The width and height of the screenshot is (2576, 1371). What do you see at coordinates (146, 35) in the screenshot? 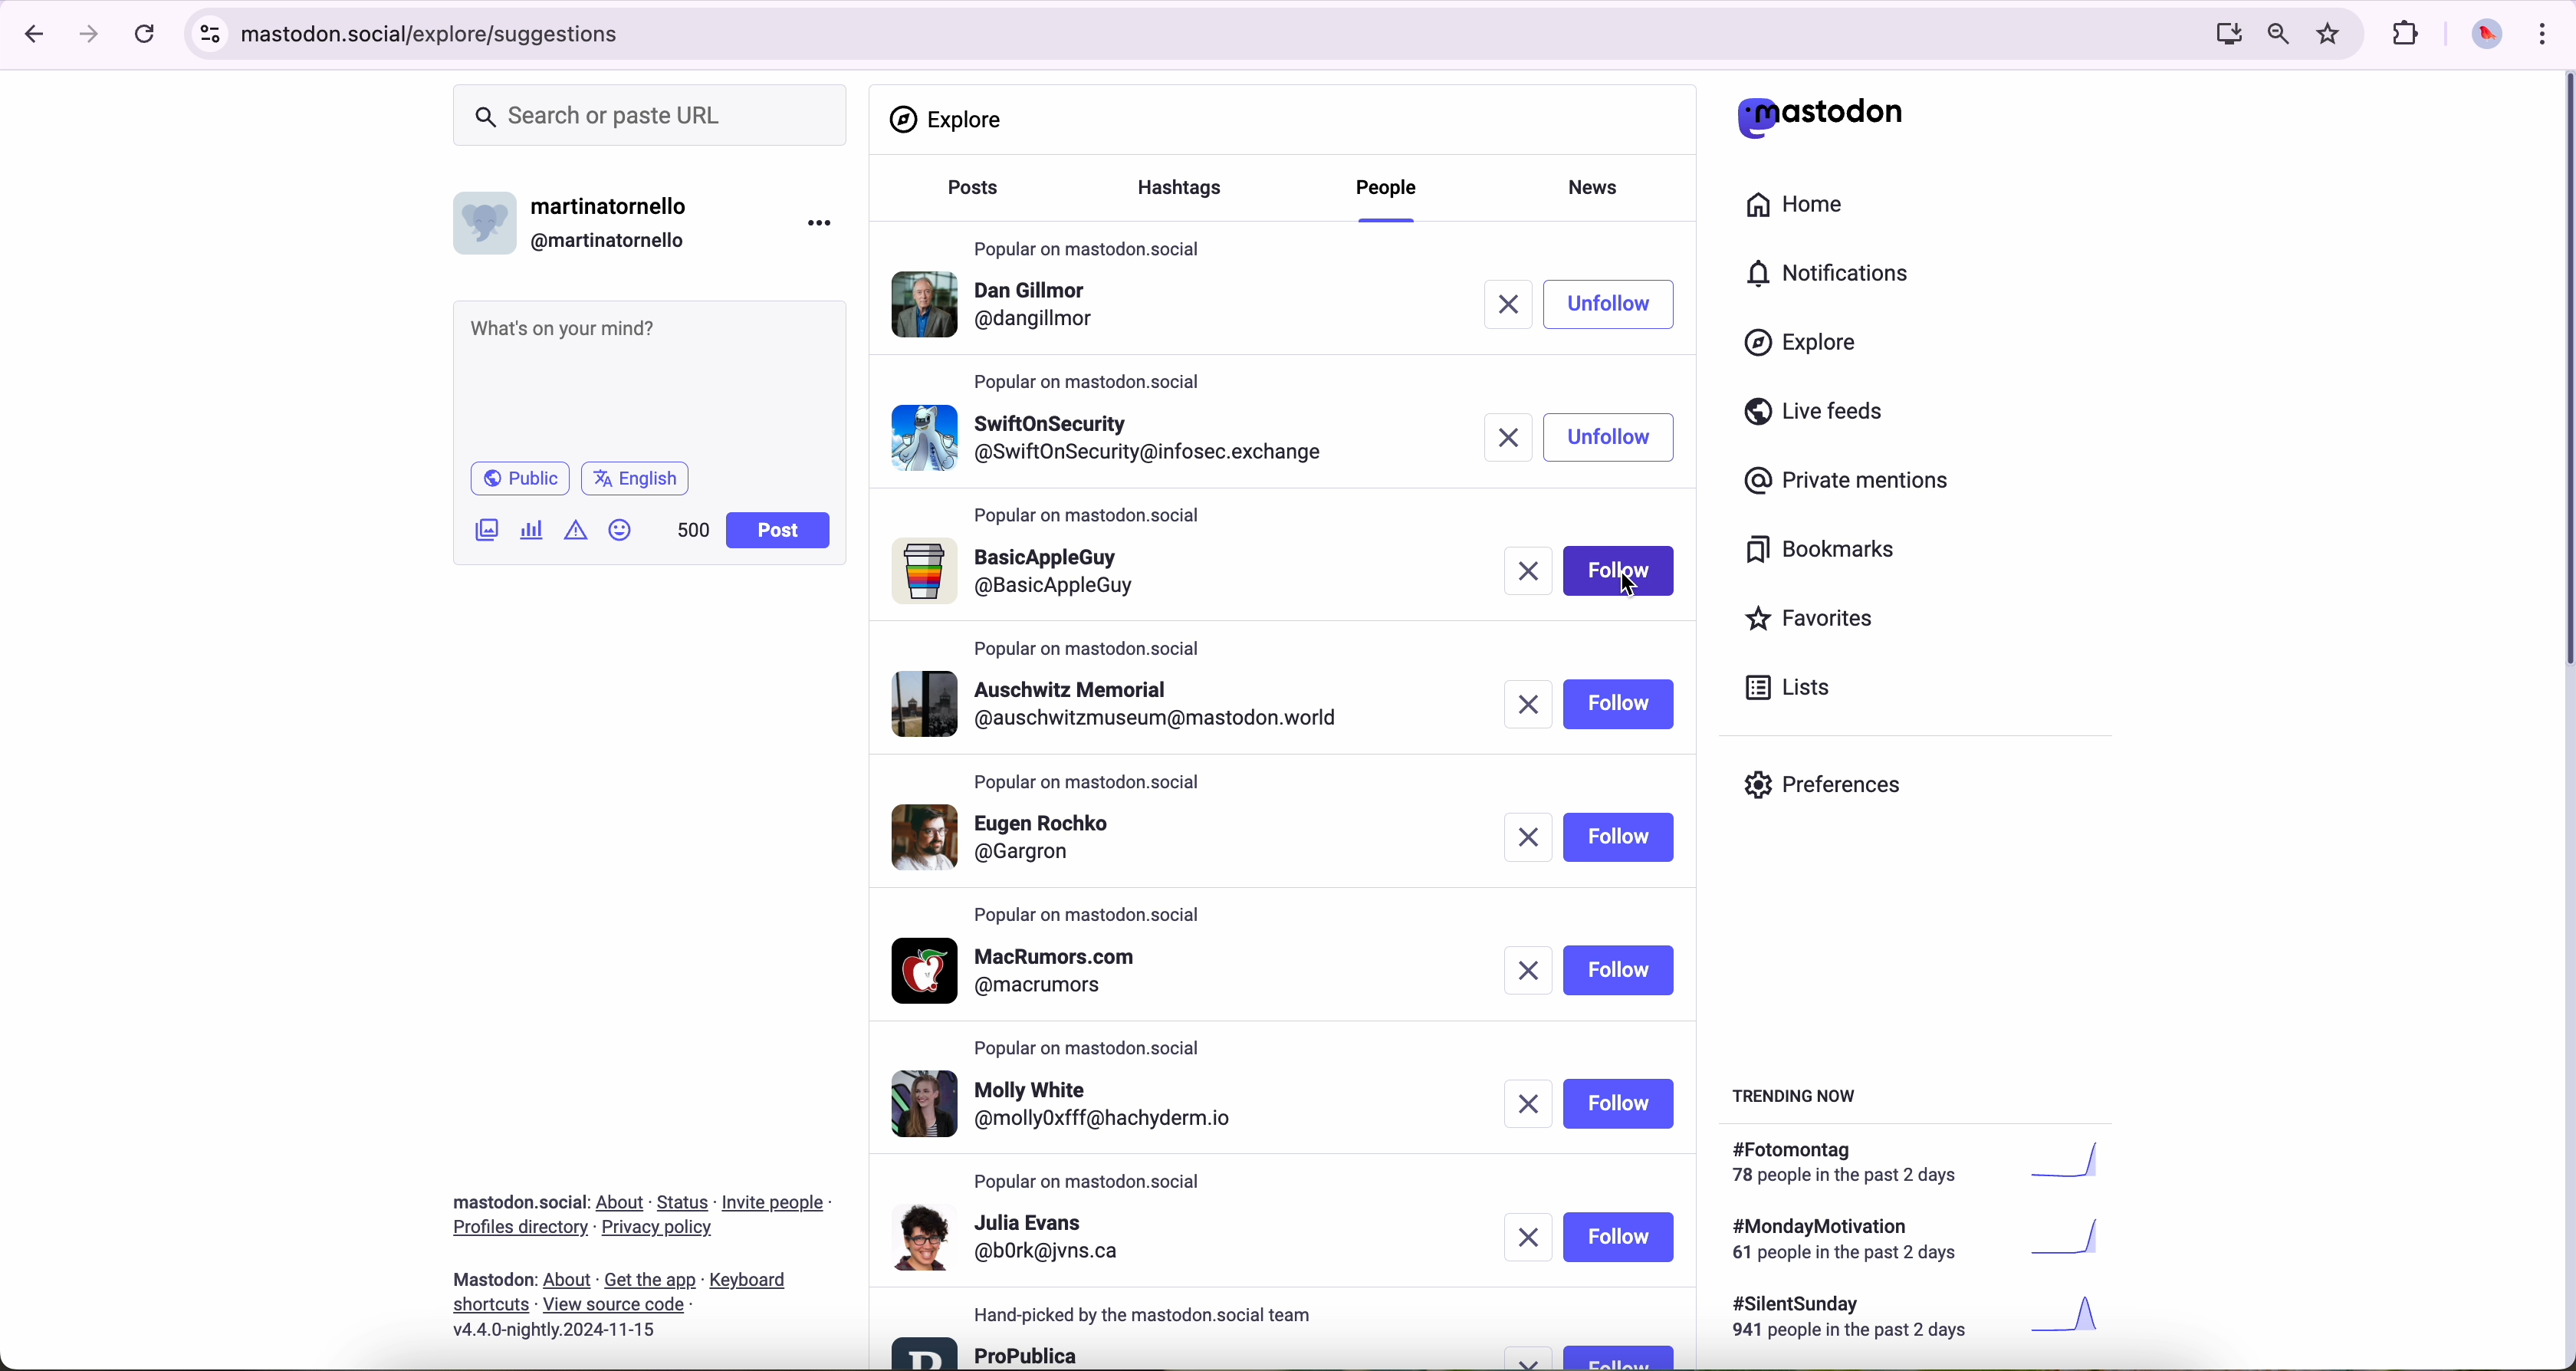
I see `refresh page` at bounding box center [146, 35].